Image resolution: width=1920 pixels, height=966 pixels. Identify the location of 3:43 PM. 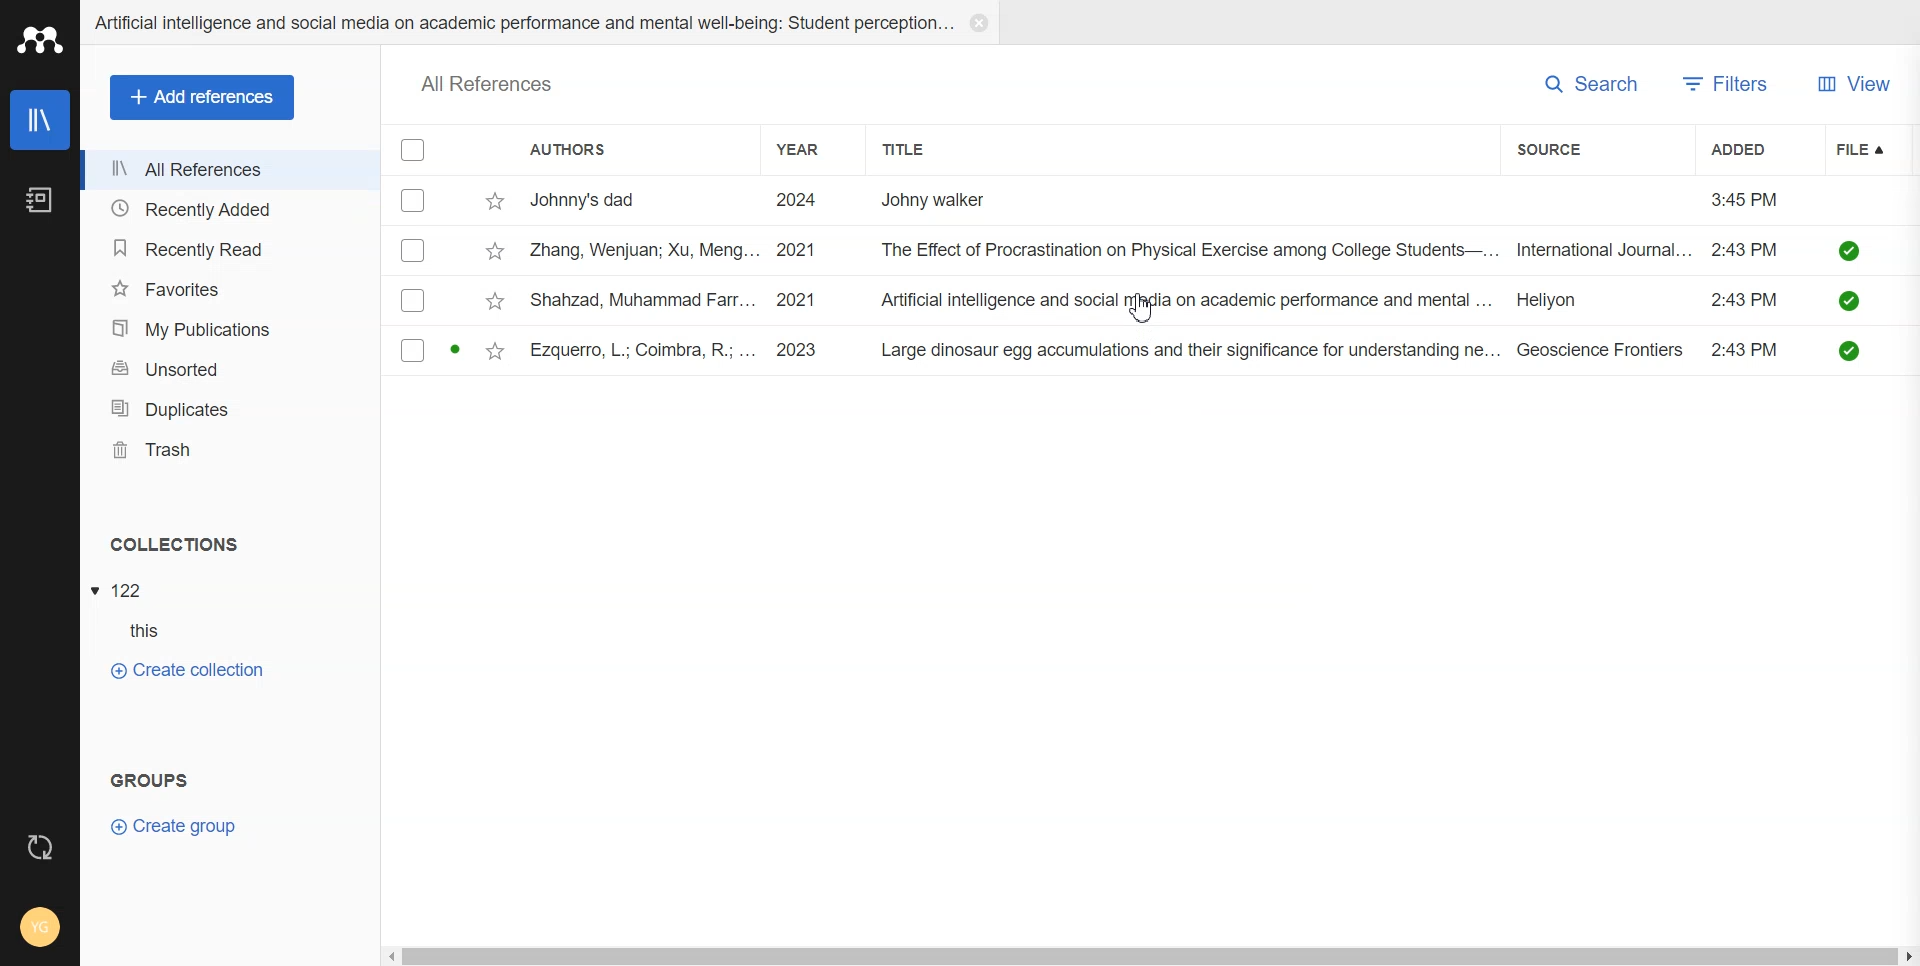
(1745, 350).